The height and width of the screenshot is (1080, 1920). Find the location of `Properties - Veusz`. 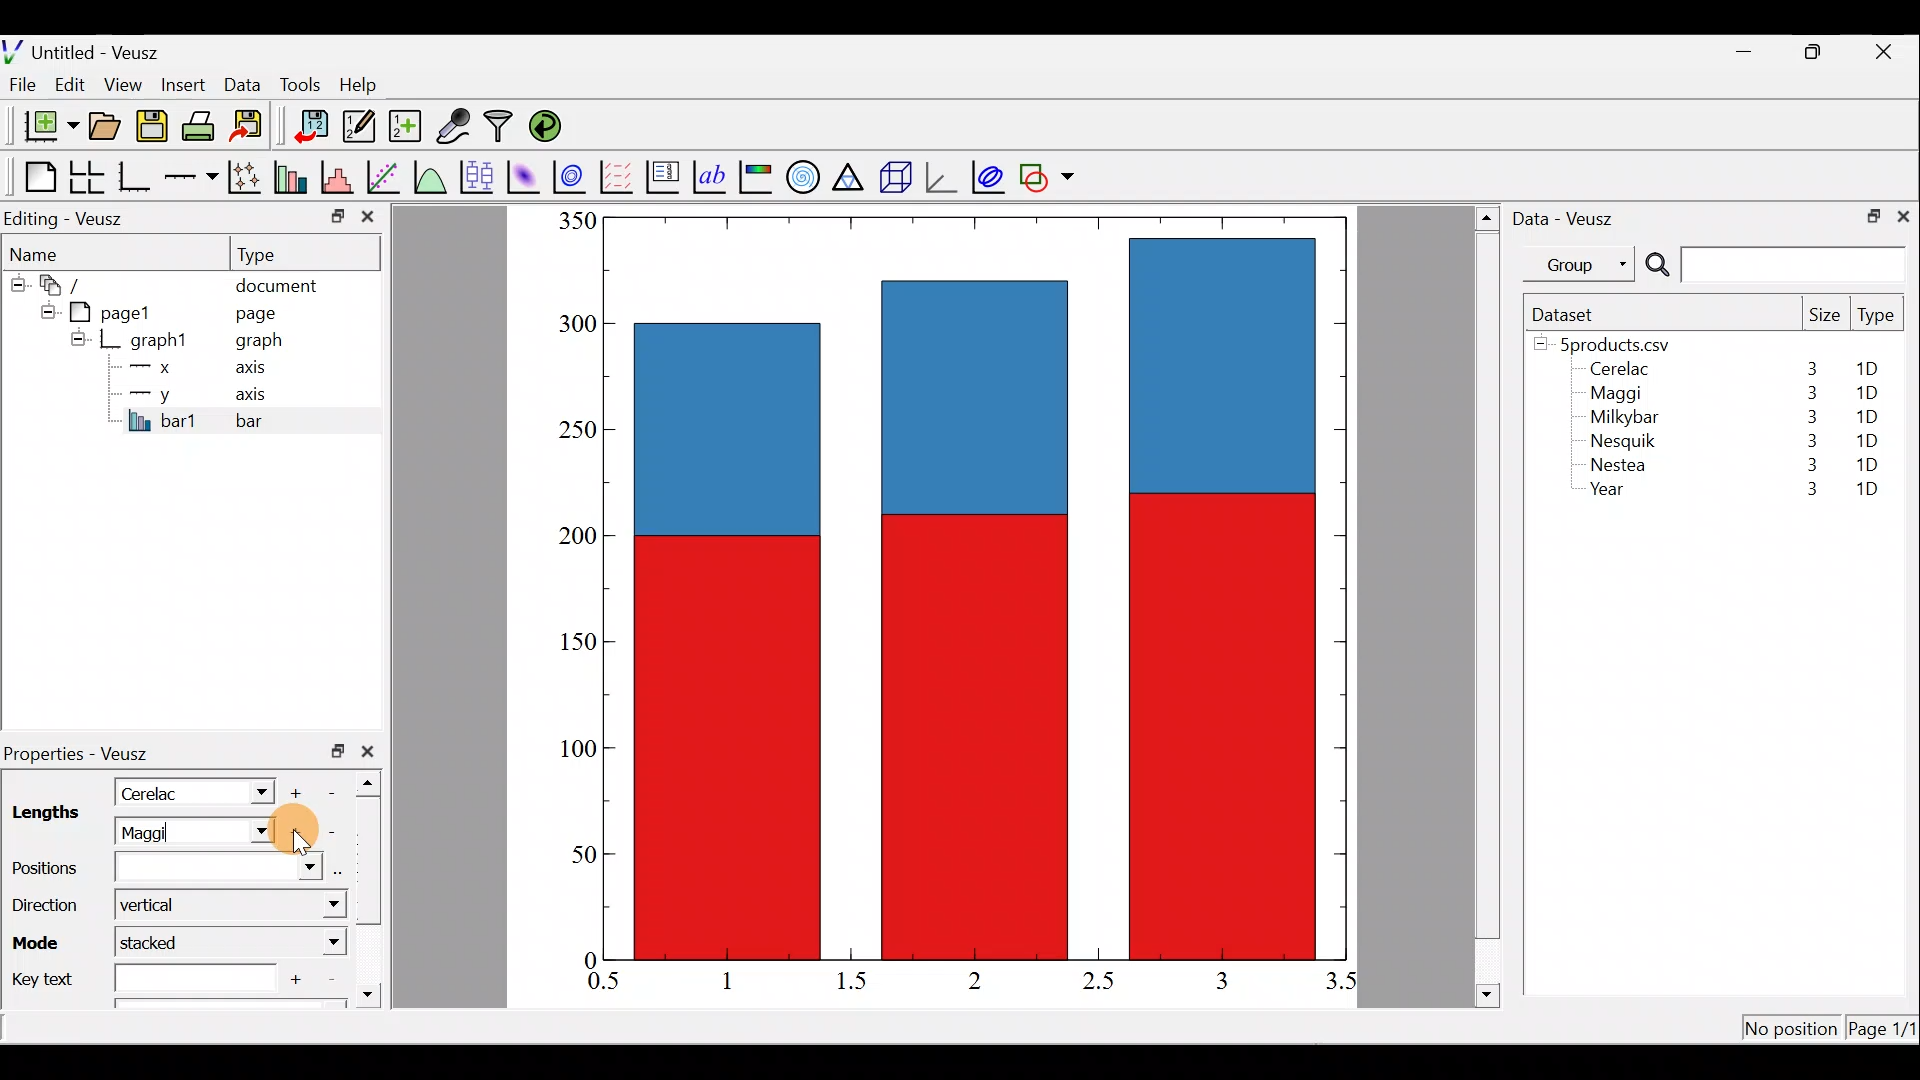

Properties - Veusz is located at coordinates (85, 754).